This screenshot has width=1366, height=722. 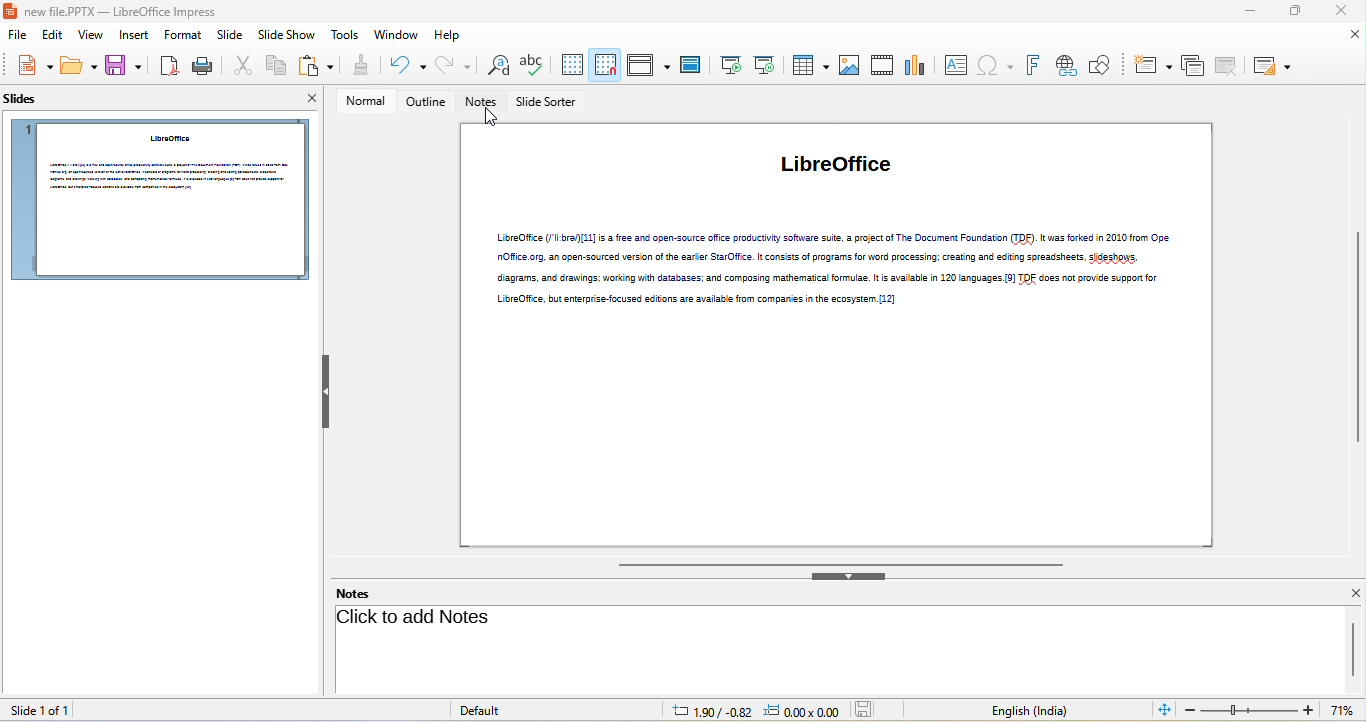 What do you see at coordinates (823, 257) in the screenshot?
I see `| | nOffice org. an open-sourced version of the earlier StarOffice. It consists of programs for word processing: creating and editing spreadsheets. slideshows,` at bounding box center [823, 257].